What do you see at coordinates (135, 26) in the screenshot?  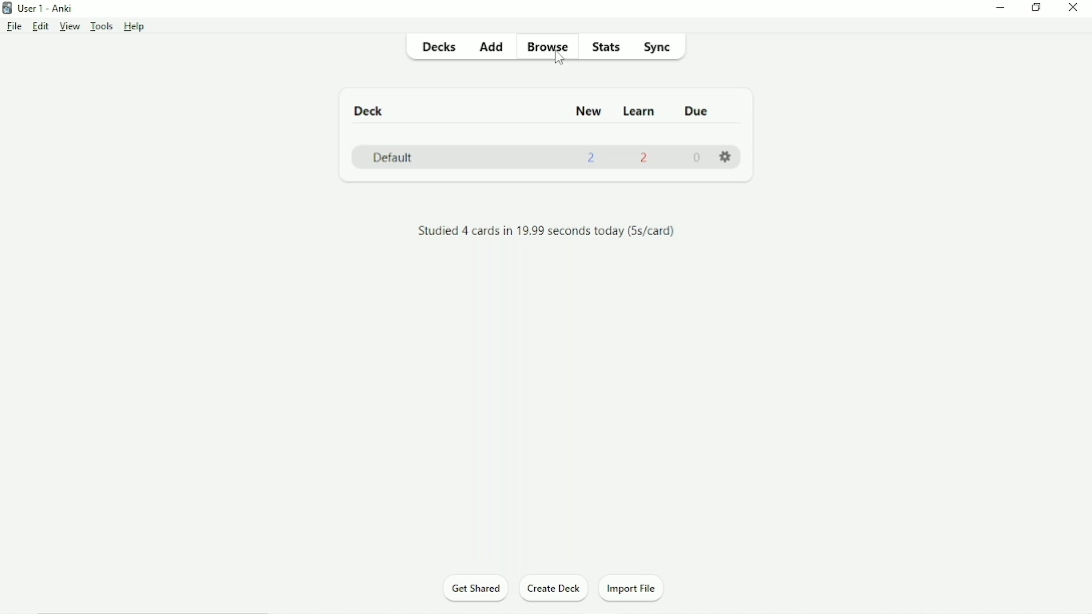 I see `Help` at bounding box center [135, 26].